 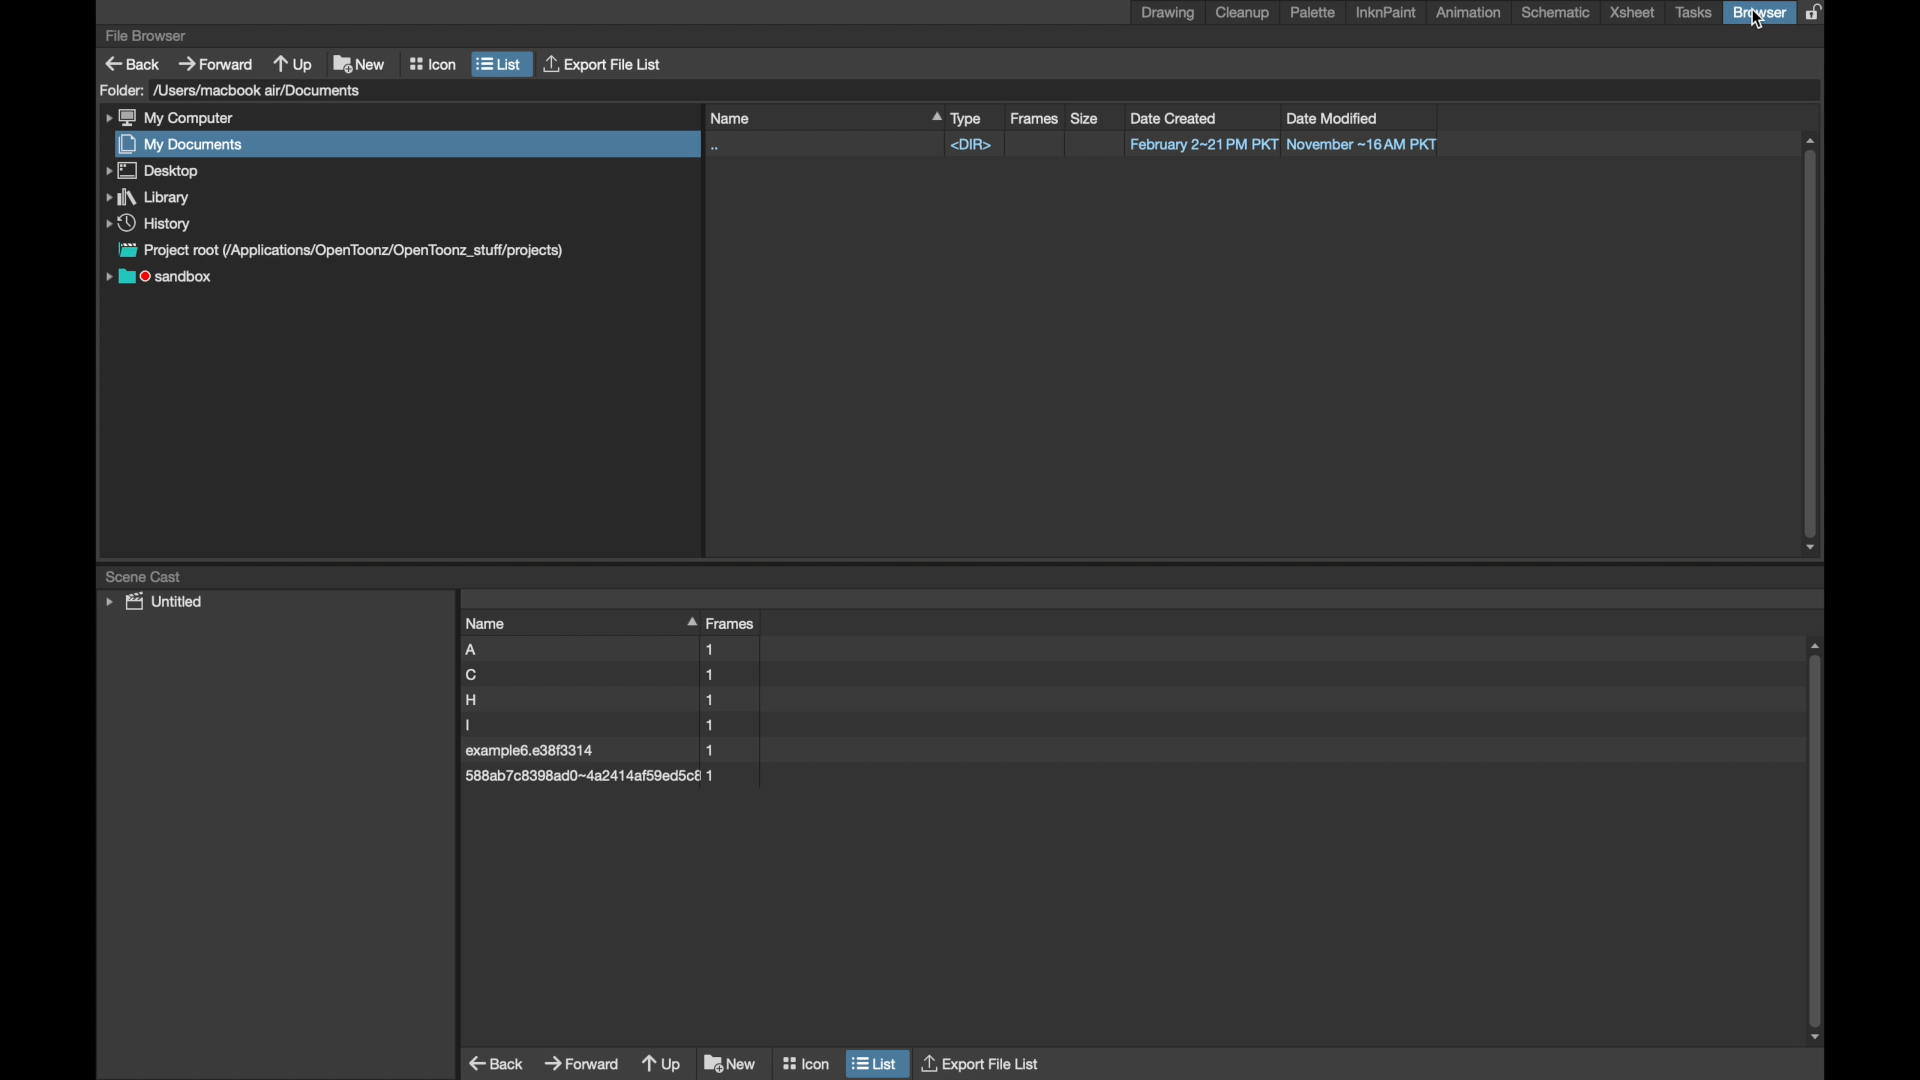 What do you see at coordinates (1084, 118) in the screenshot?
I see `size` at bounding box center [1084, 118].